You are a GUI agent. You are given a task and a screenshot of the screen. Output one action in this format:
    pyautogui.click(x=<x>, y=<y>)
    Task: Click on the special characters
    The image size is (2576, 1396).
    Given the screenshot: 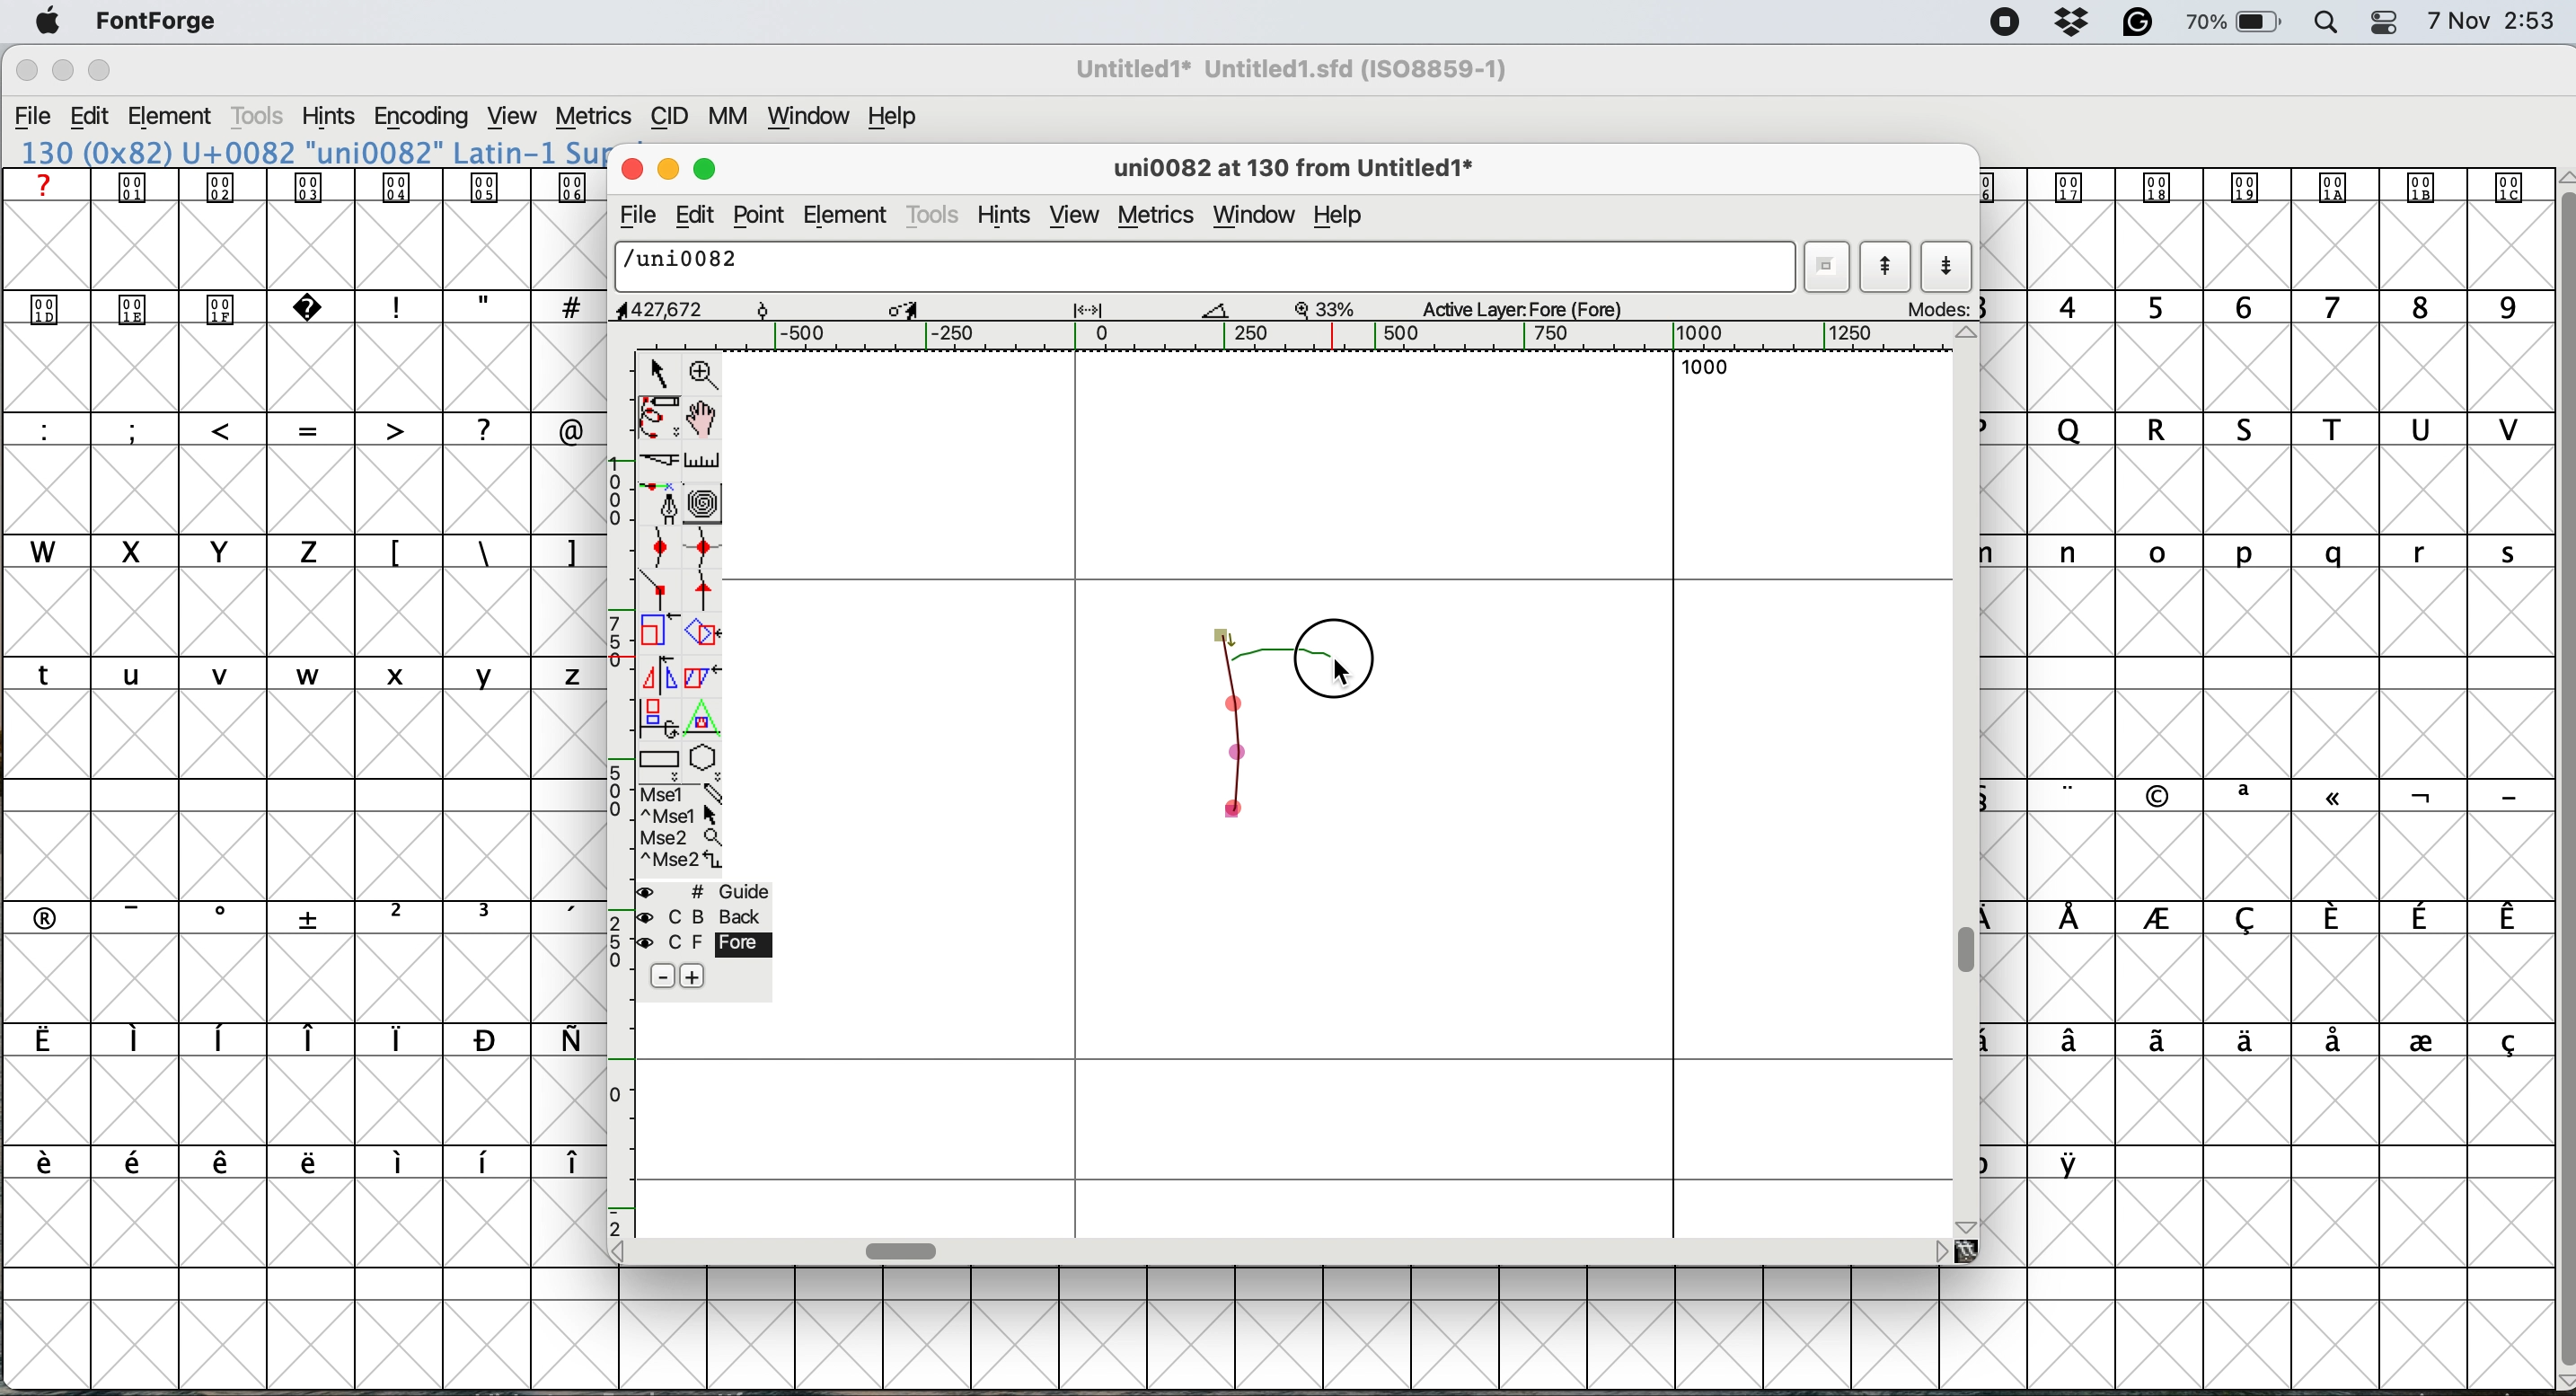 What is the action you would take?
    pyautogui.click(x=291, y=428)
    